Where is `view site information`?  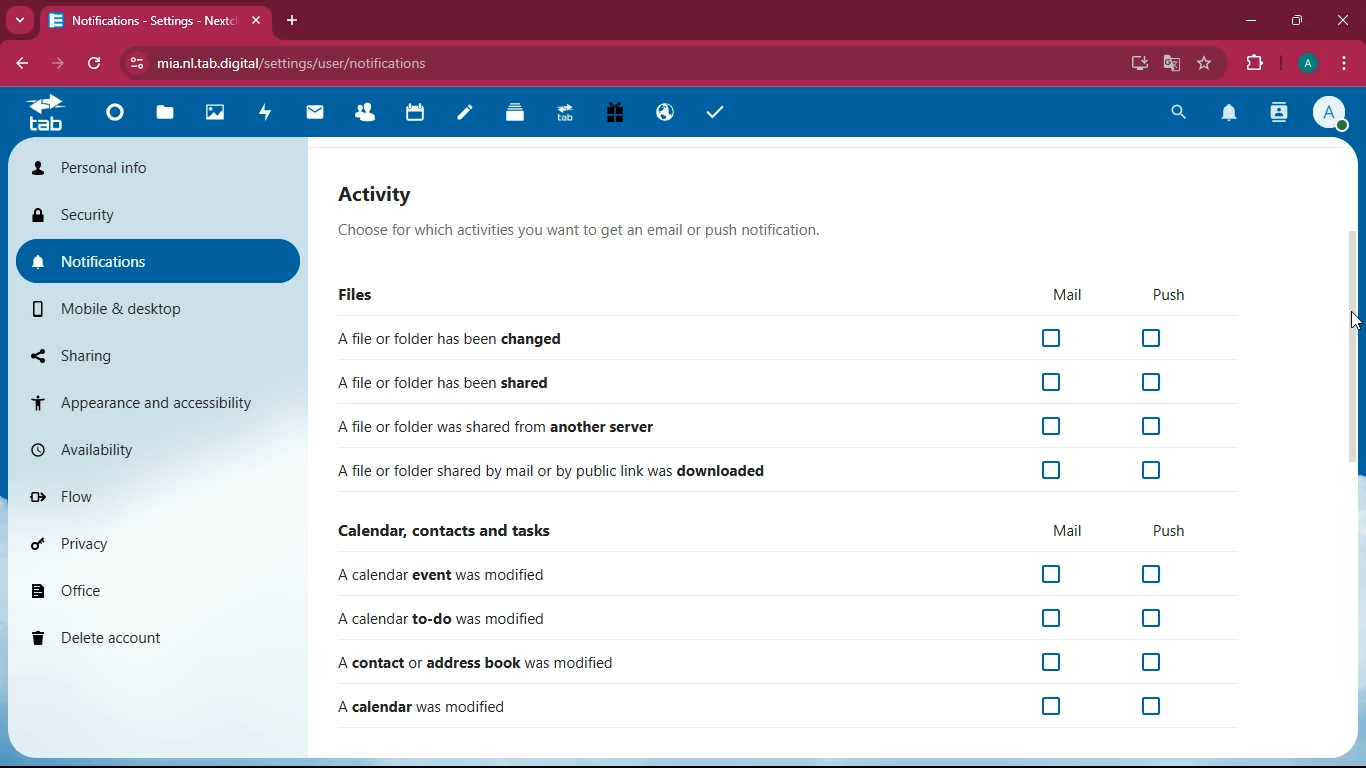
view site information is located at coordinates (134, 65).